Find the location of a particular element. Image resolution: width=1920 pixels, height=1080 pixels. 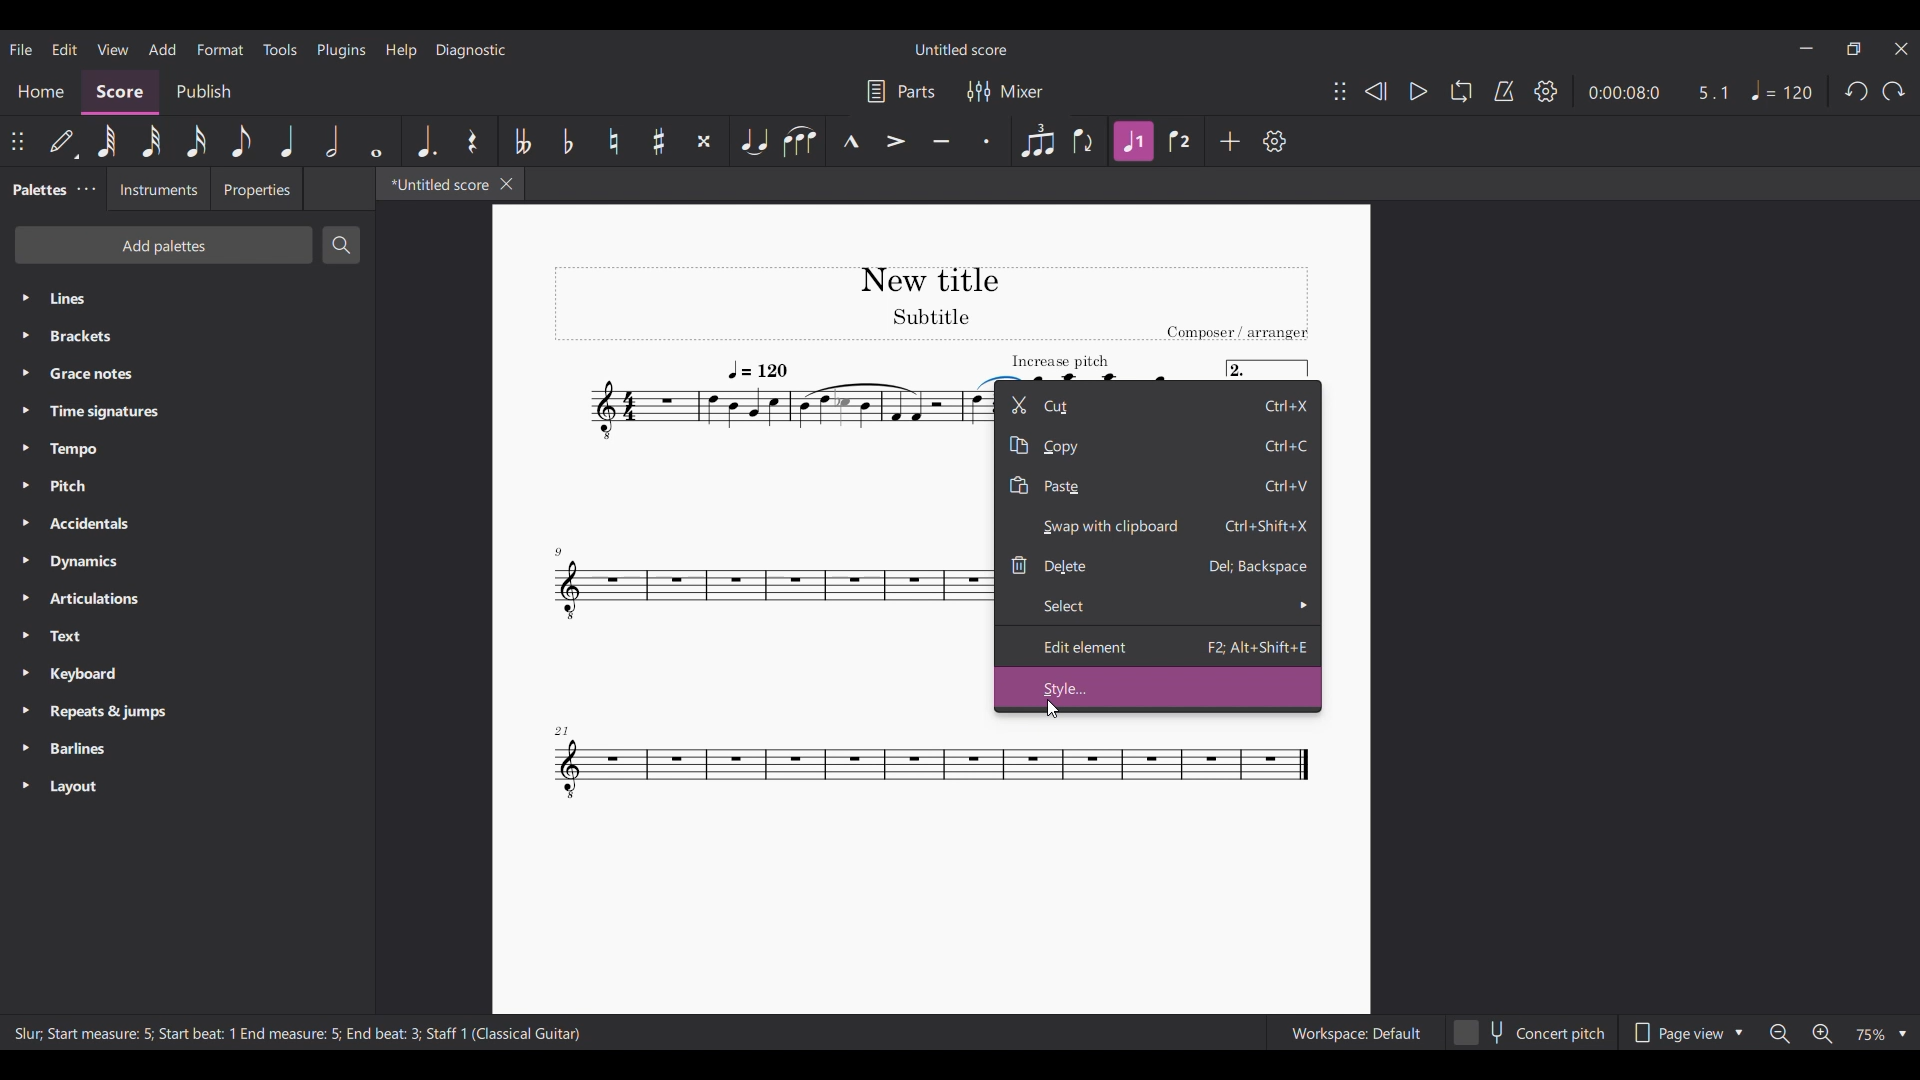

Staccato is located at coordinates (988, 140).